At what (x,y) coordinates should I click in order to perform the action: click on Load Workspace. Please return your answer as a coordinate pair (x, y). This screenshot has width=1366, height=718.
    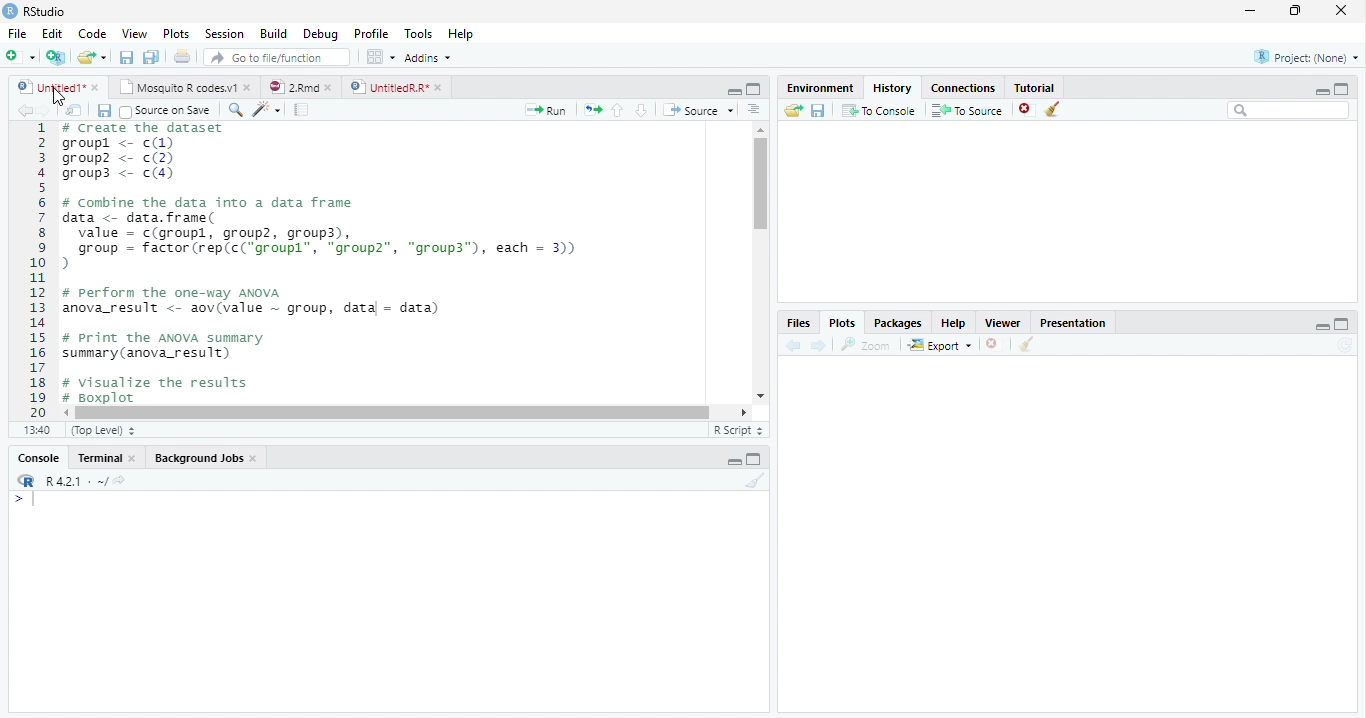
    Looking at the image, I should click on (794, 111).